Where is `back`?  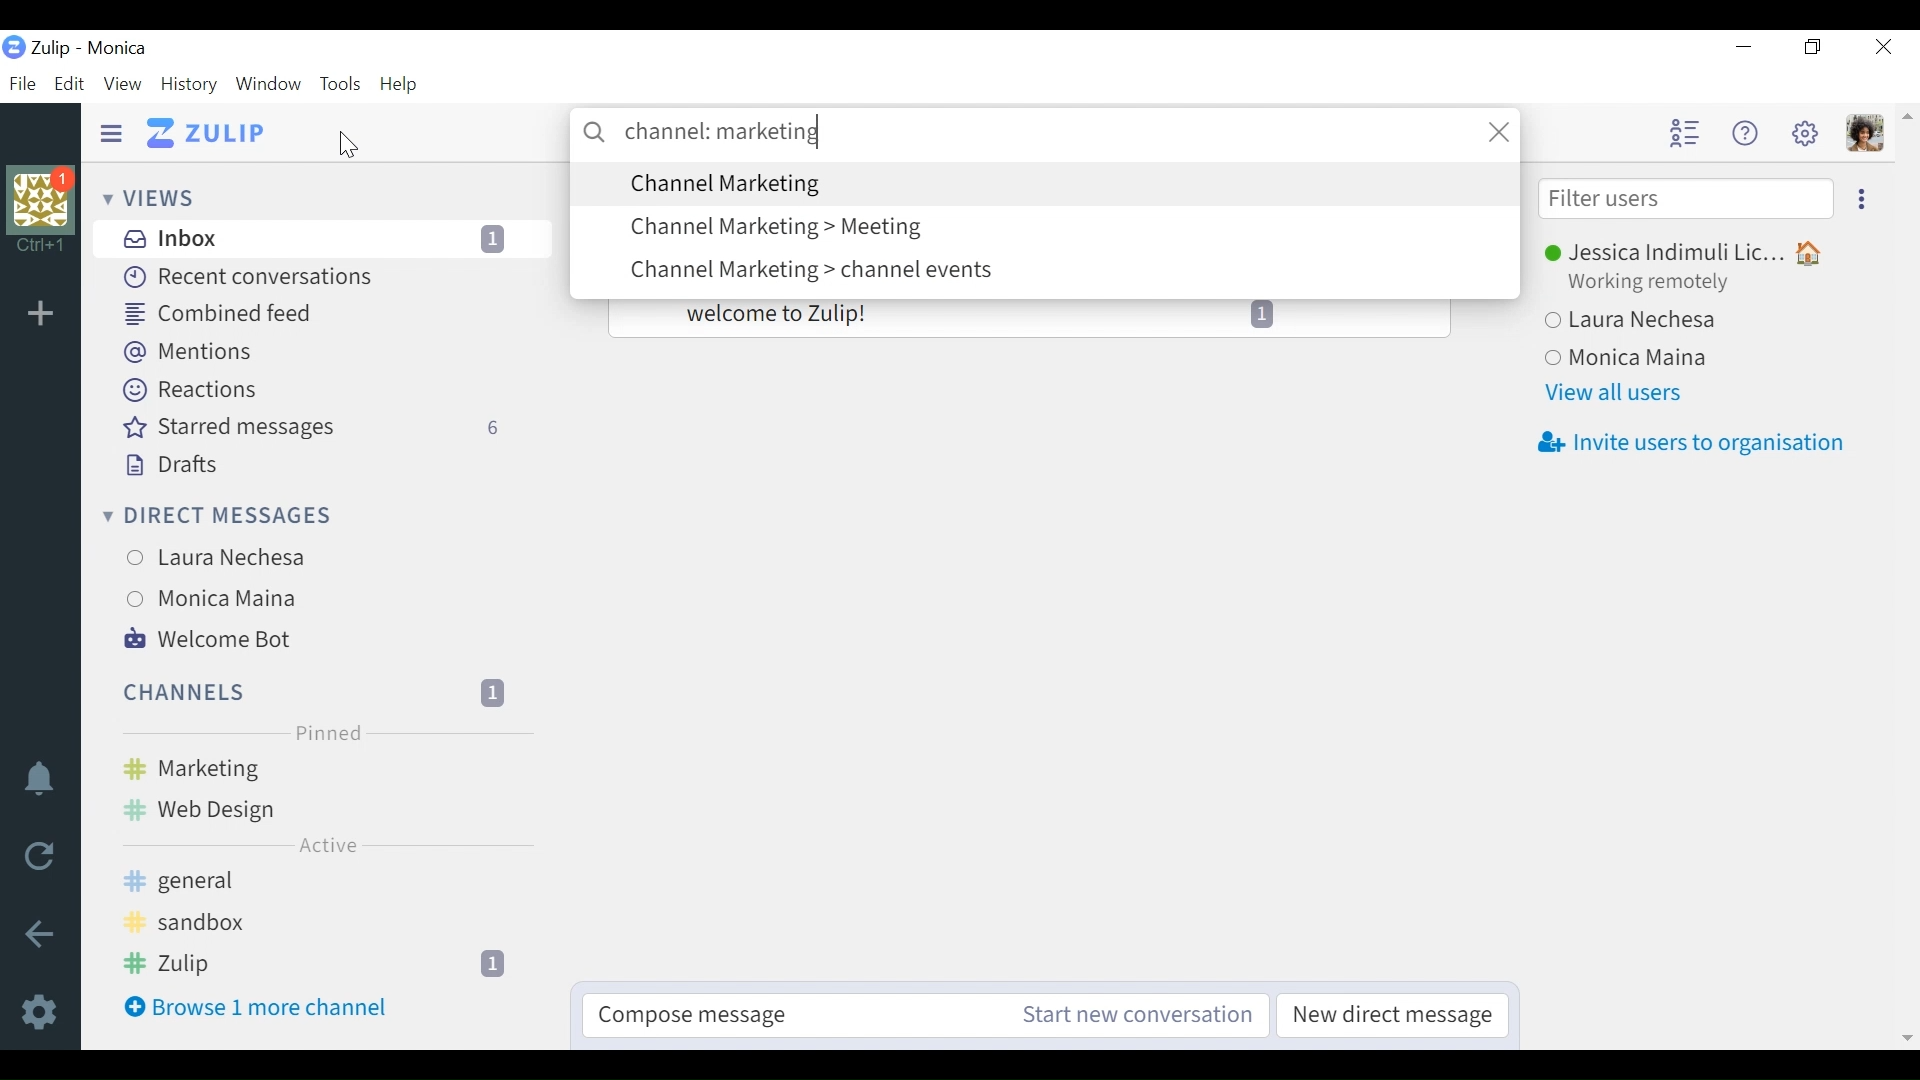 back is located at coordinates (44, 932).